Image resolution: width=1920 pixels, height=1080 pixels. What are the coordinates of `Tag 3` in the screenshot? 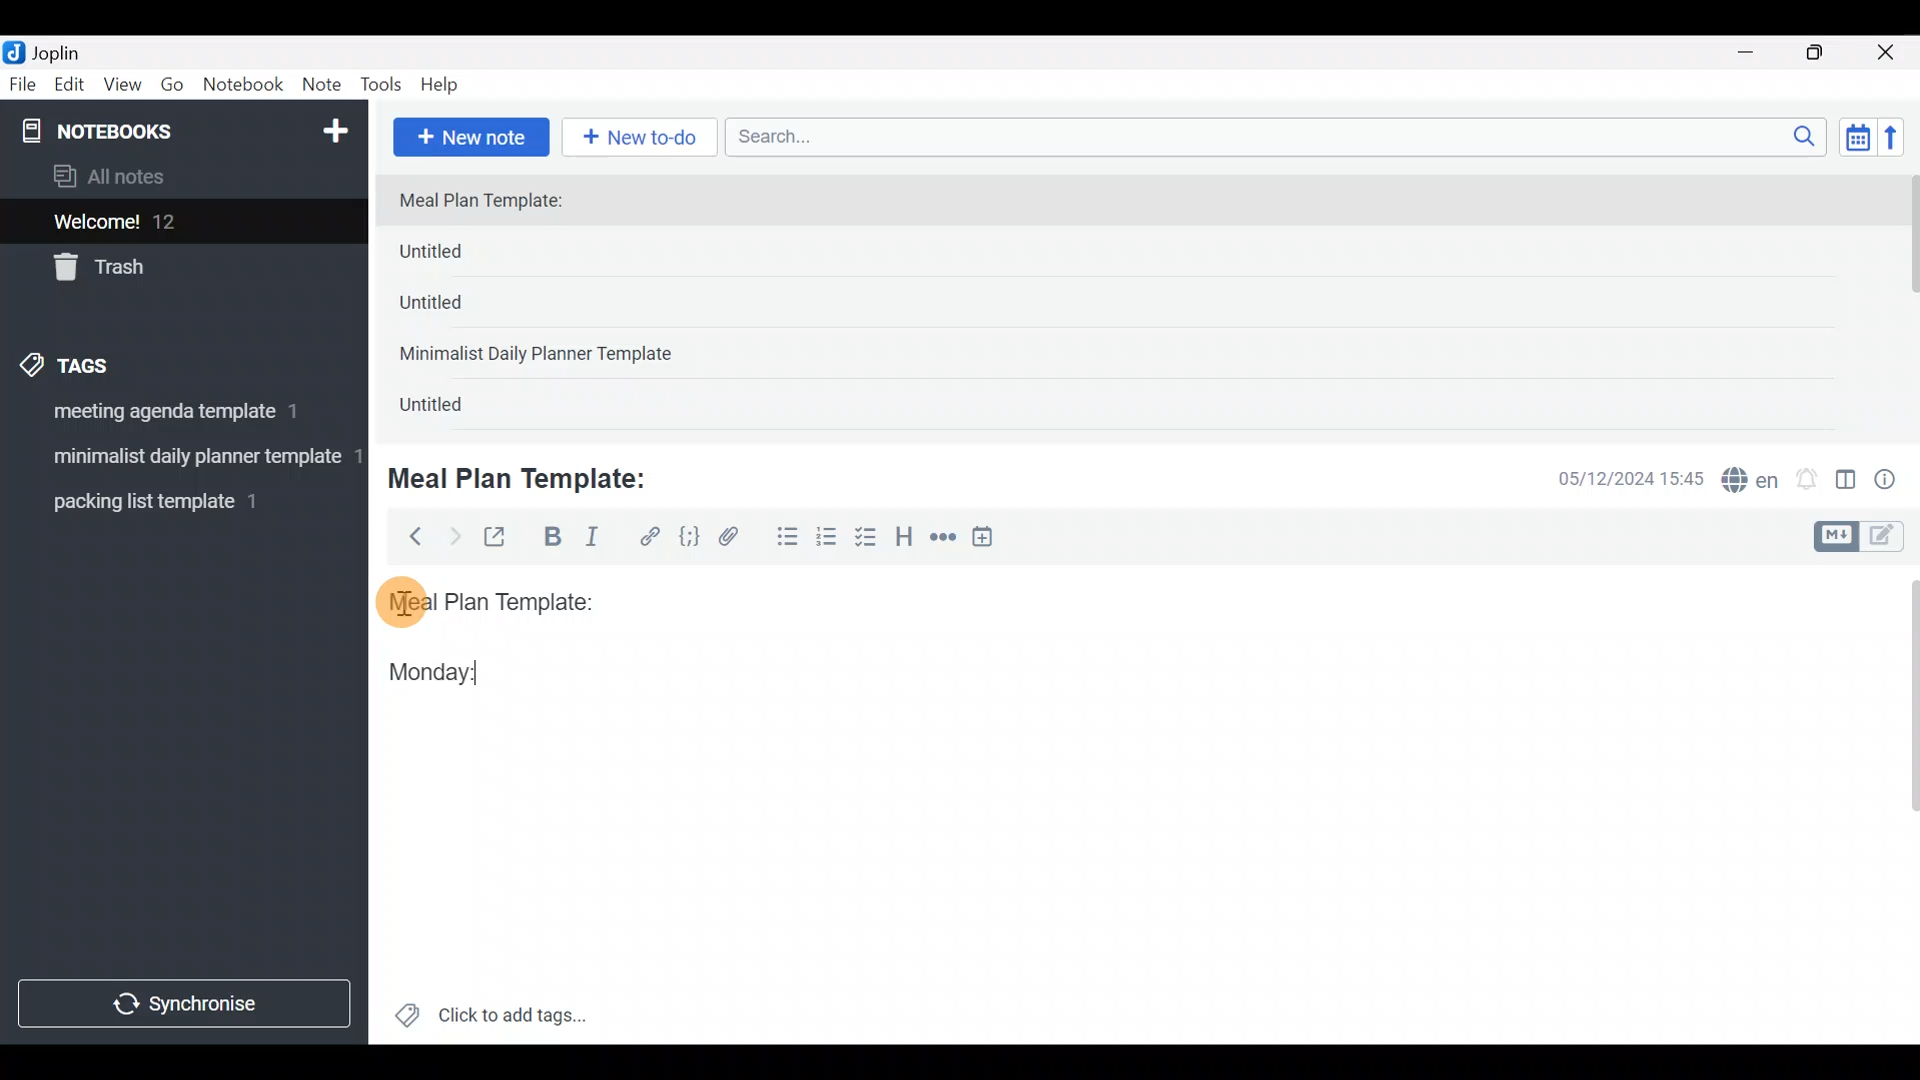 It's located at (177, 501).